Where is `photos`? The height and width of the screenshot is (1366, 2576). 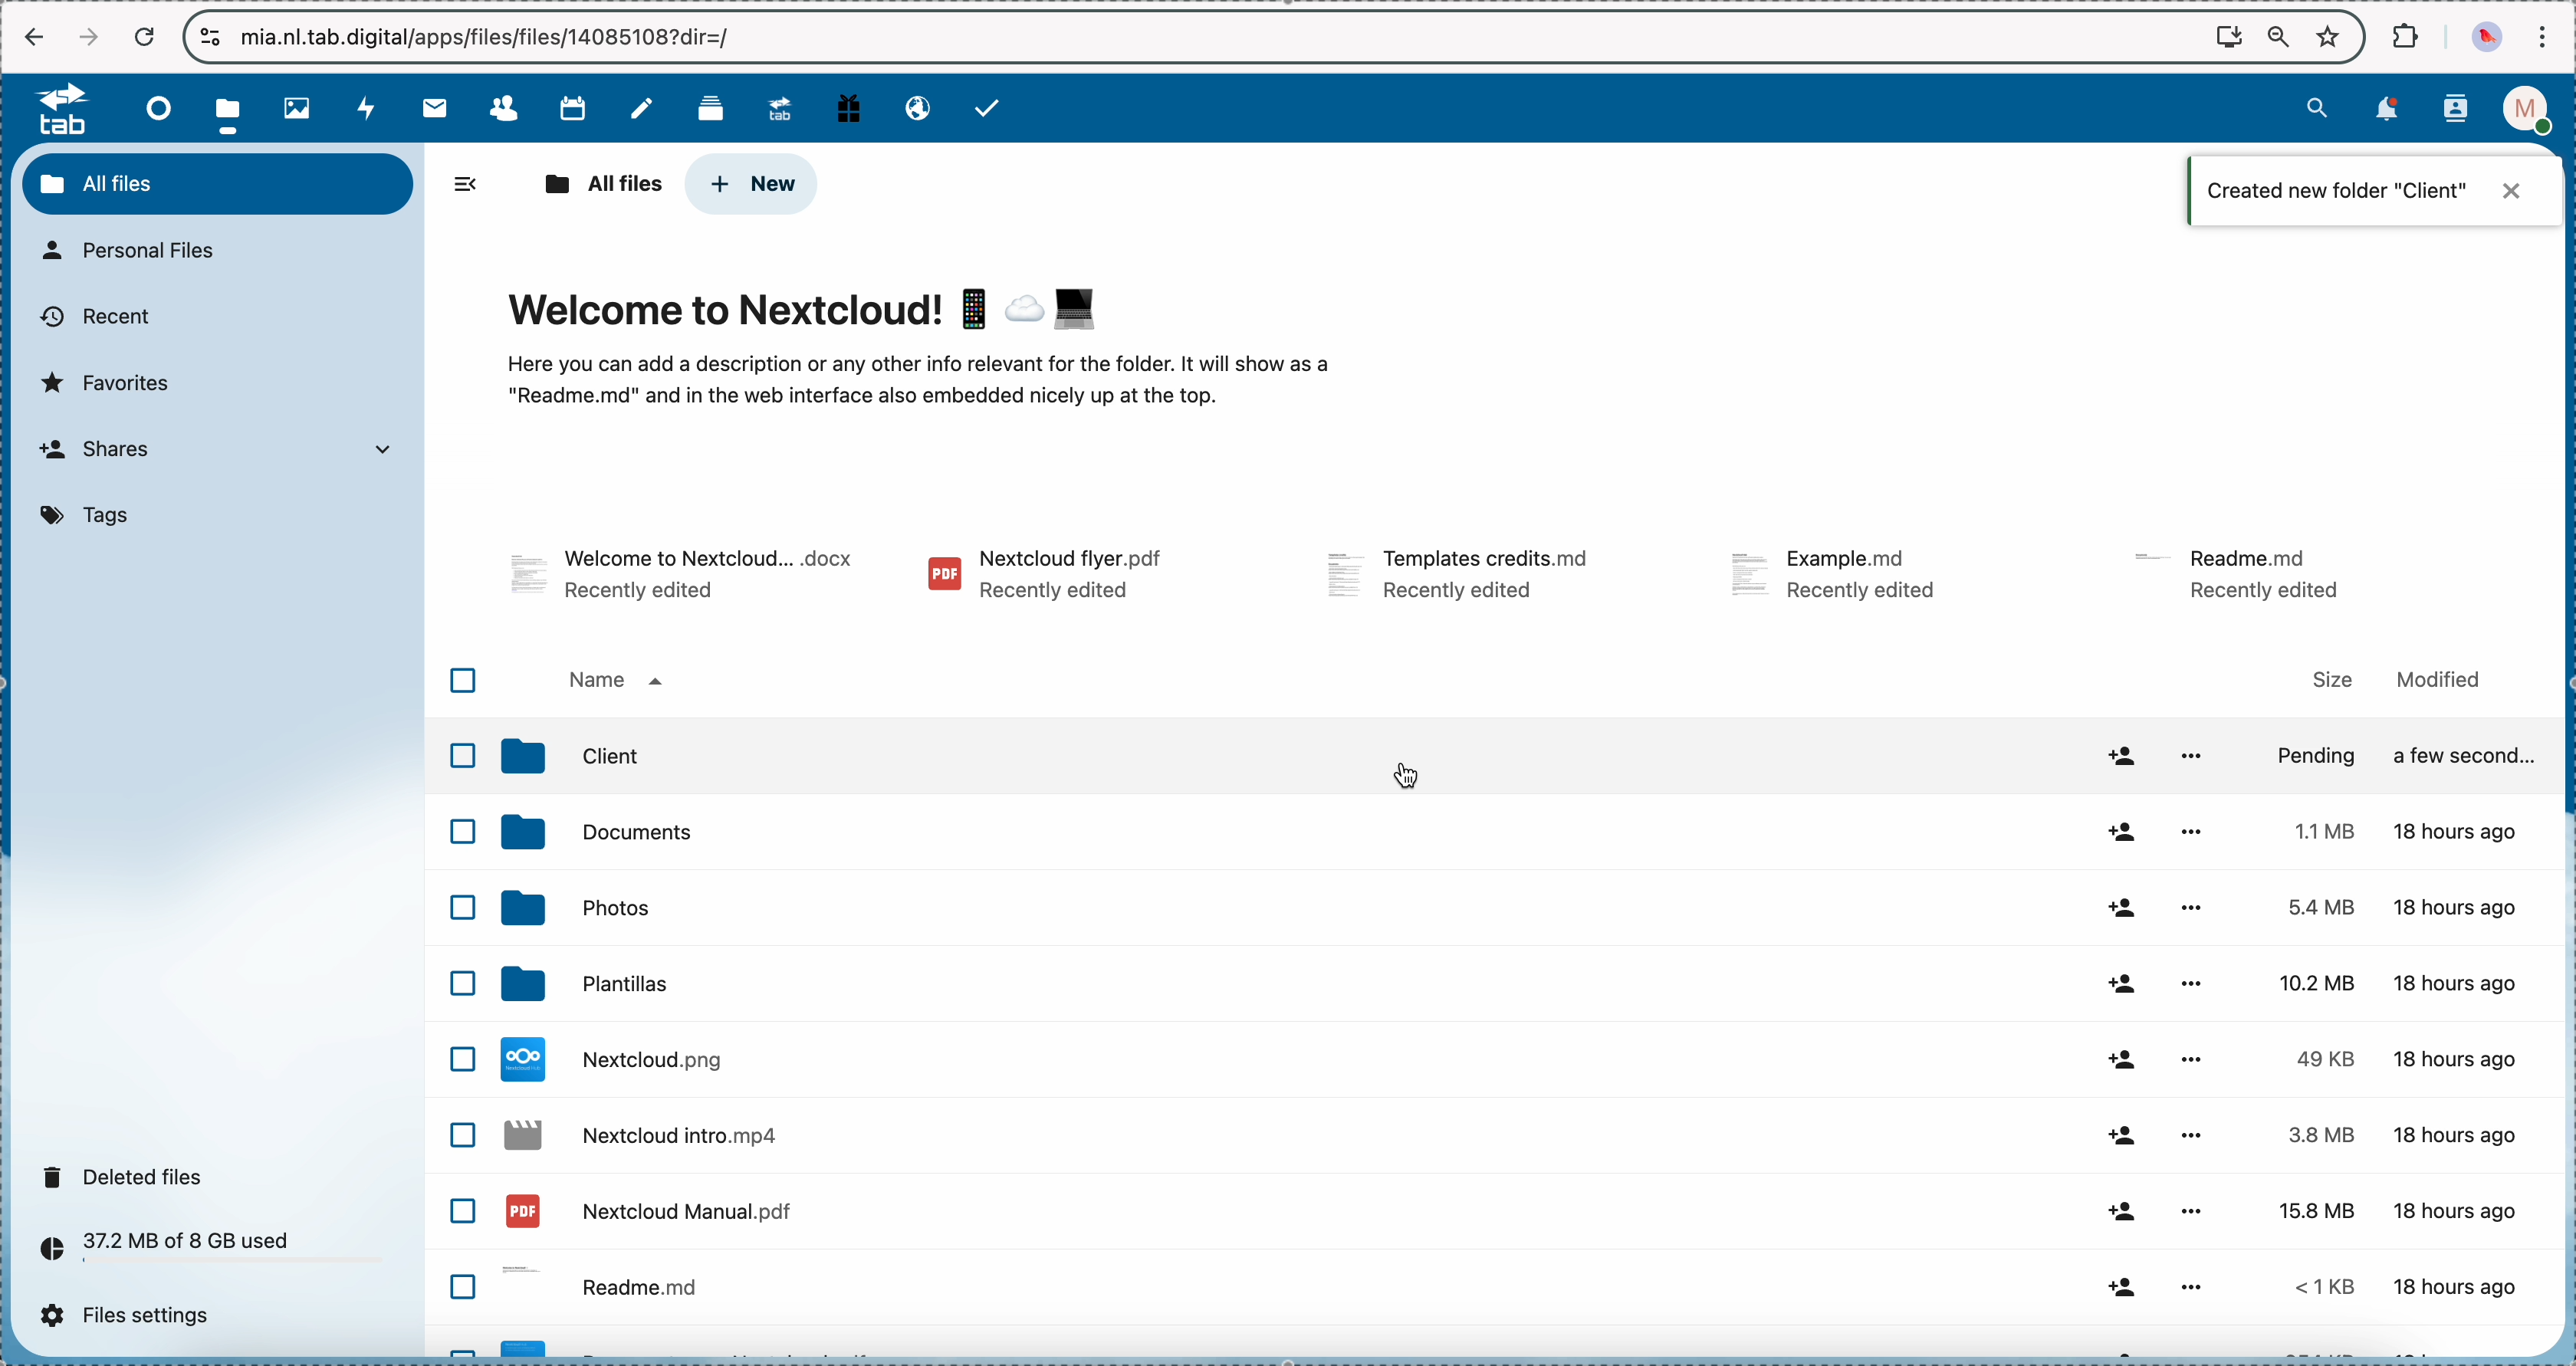 photos is located at coordinates (303, 109).